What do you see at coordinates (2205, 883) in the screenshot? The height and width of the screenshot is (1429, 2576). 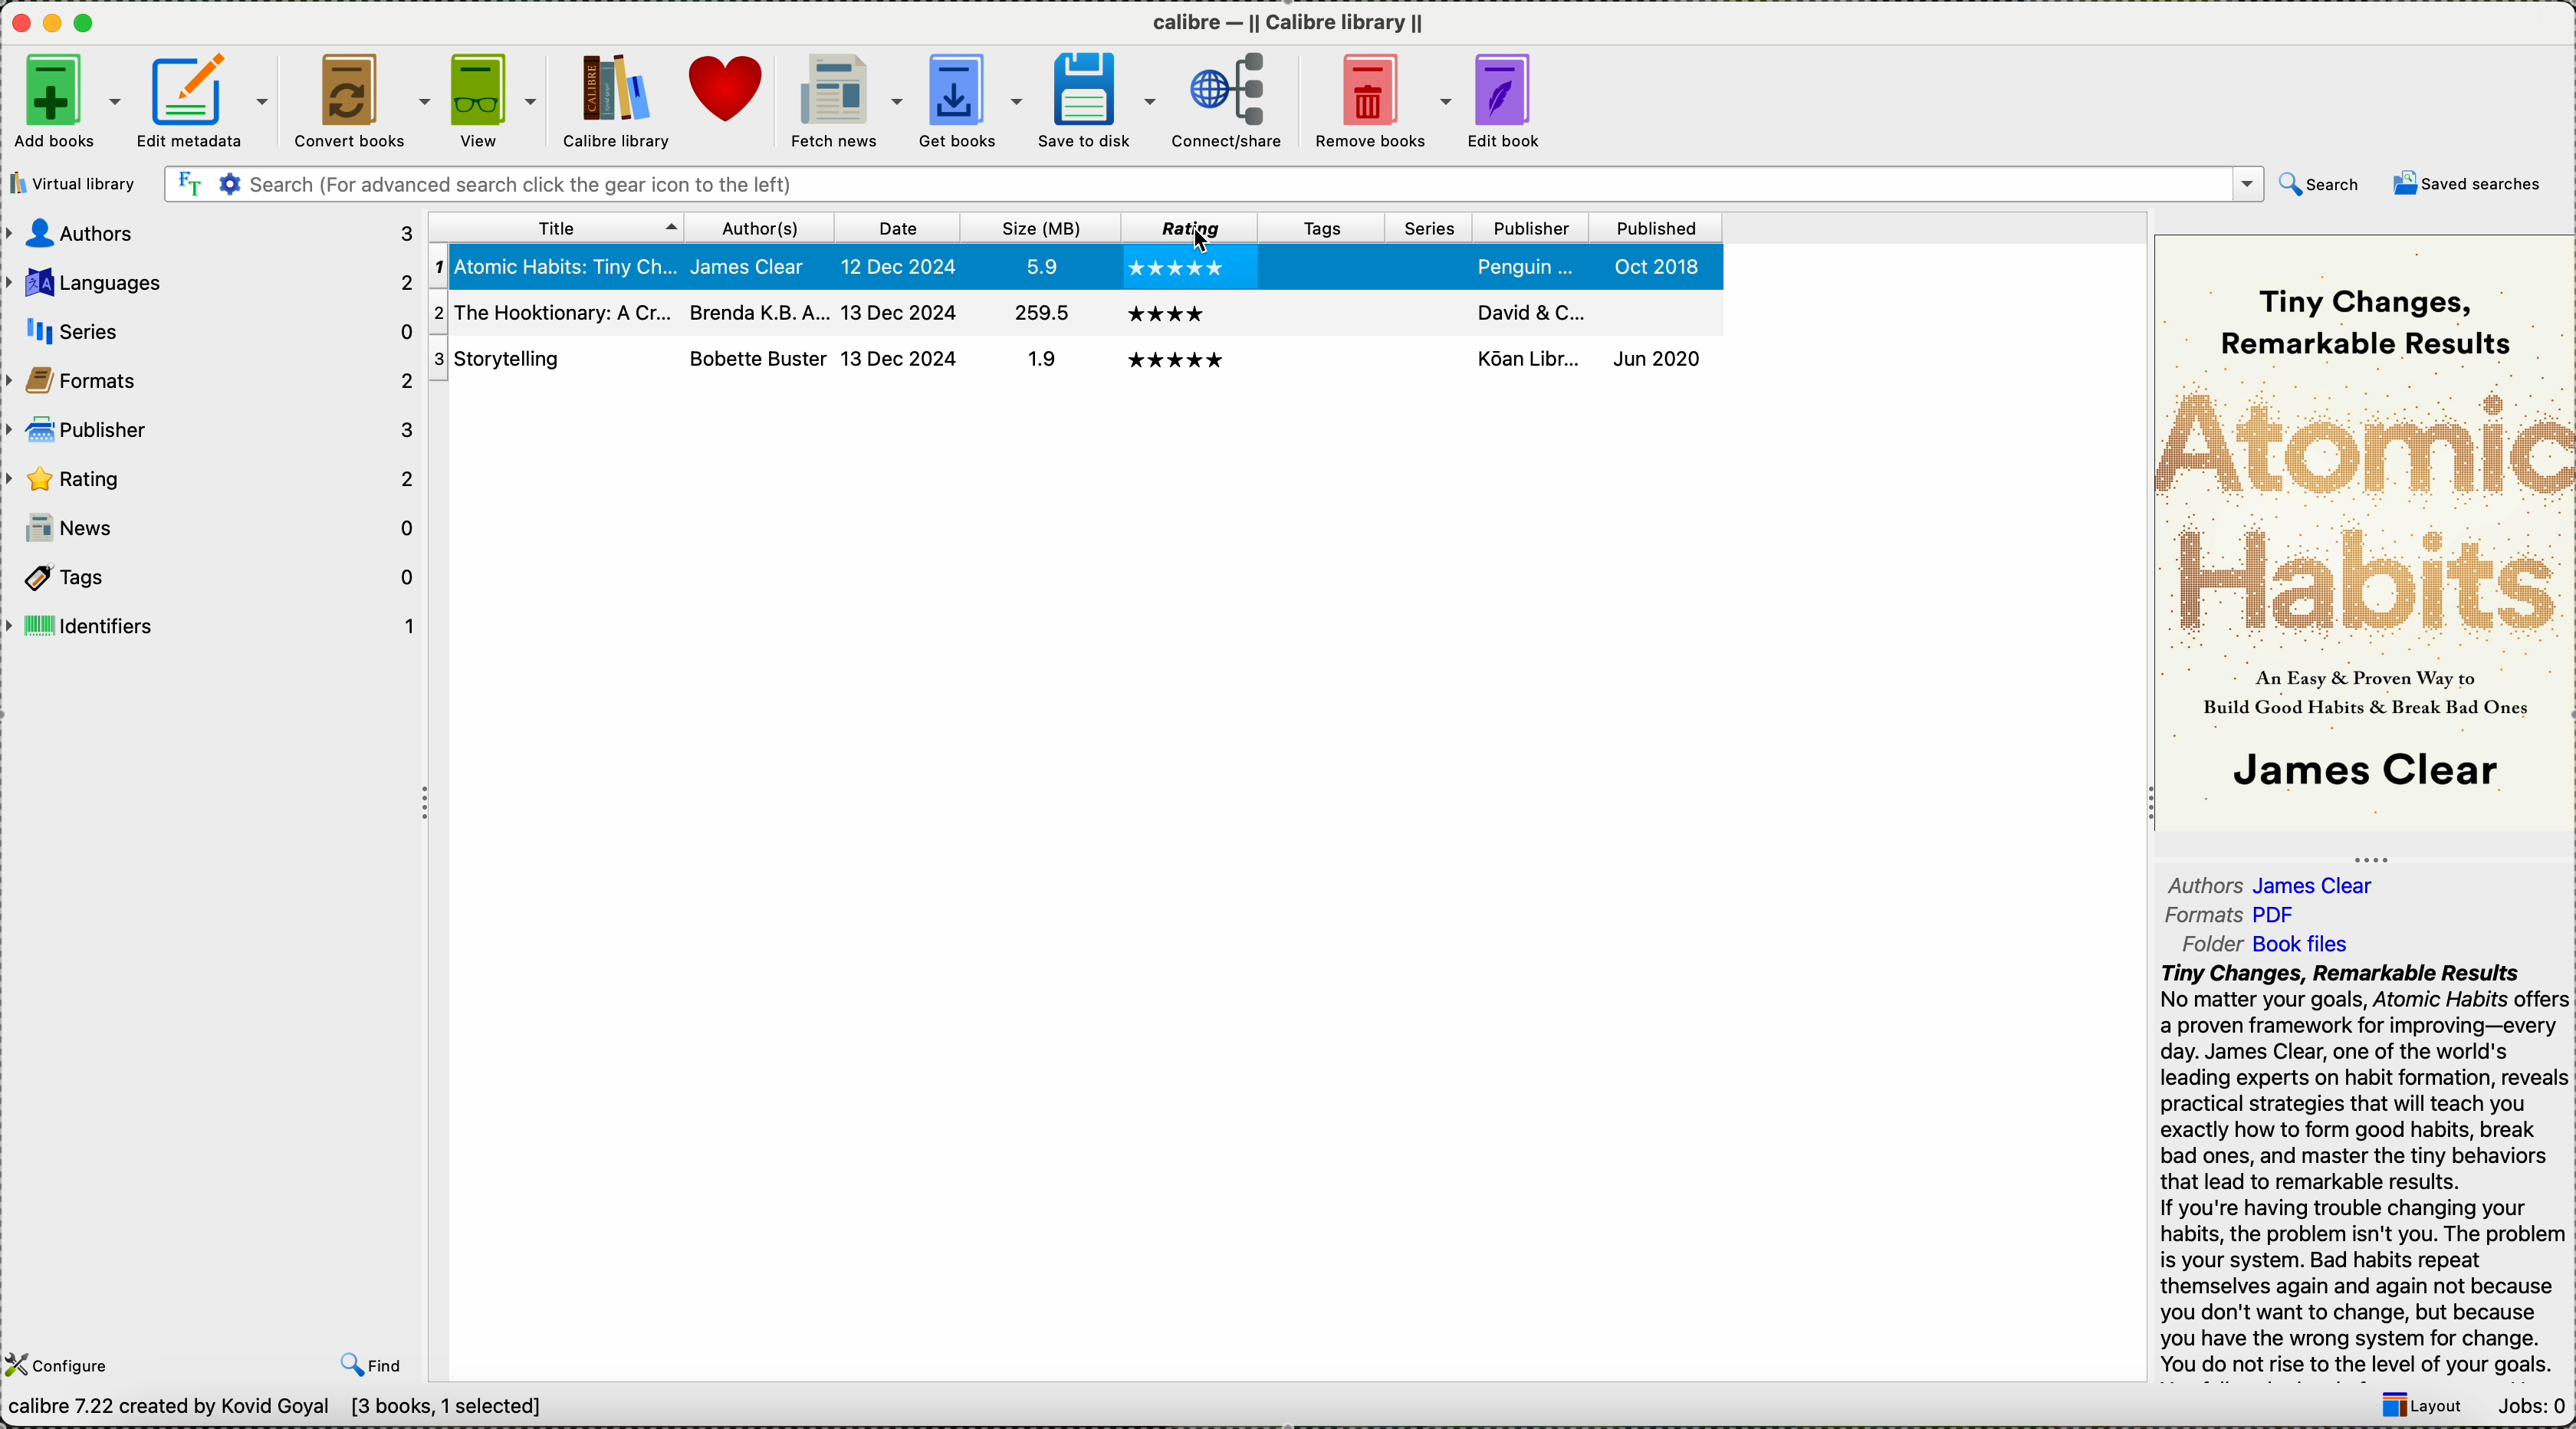 I see `Authors` at bounding box center [2205, 883].